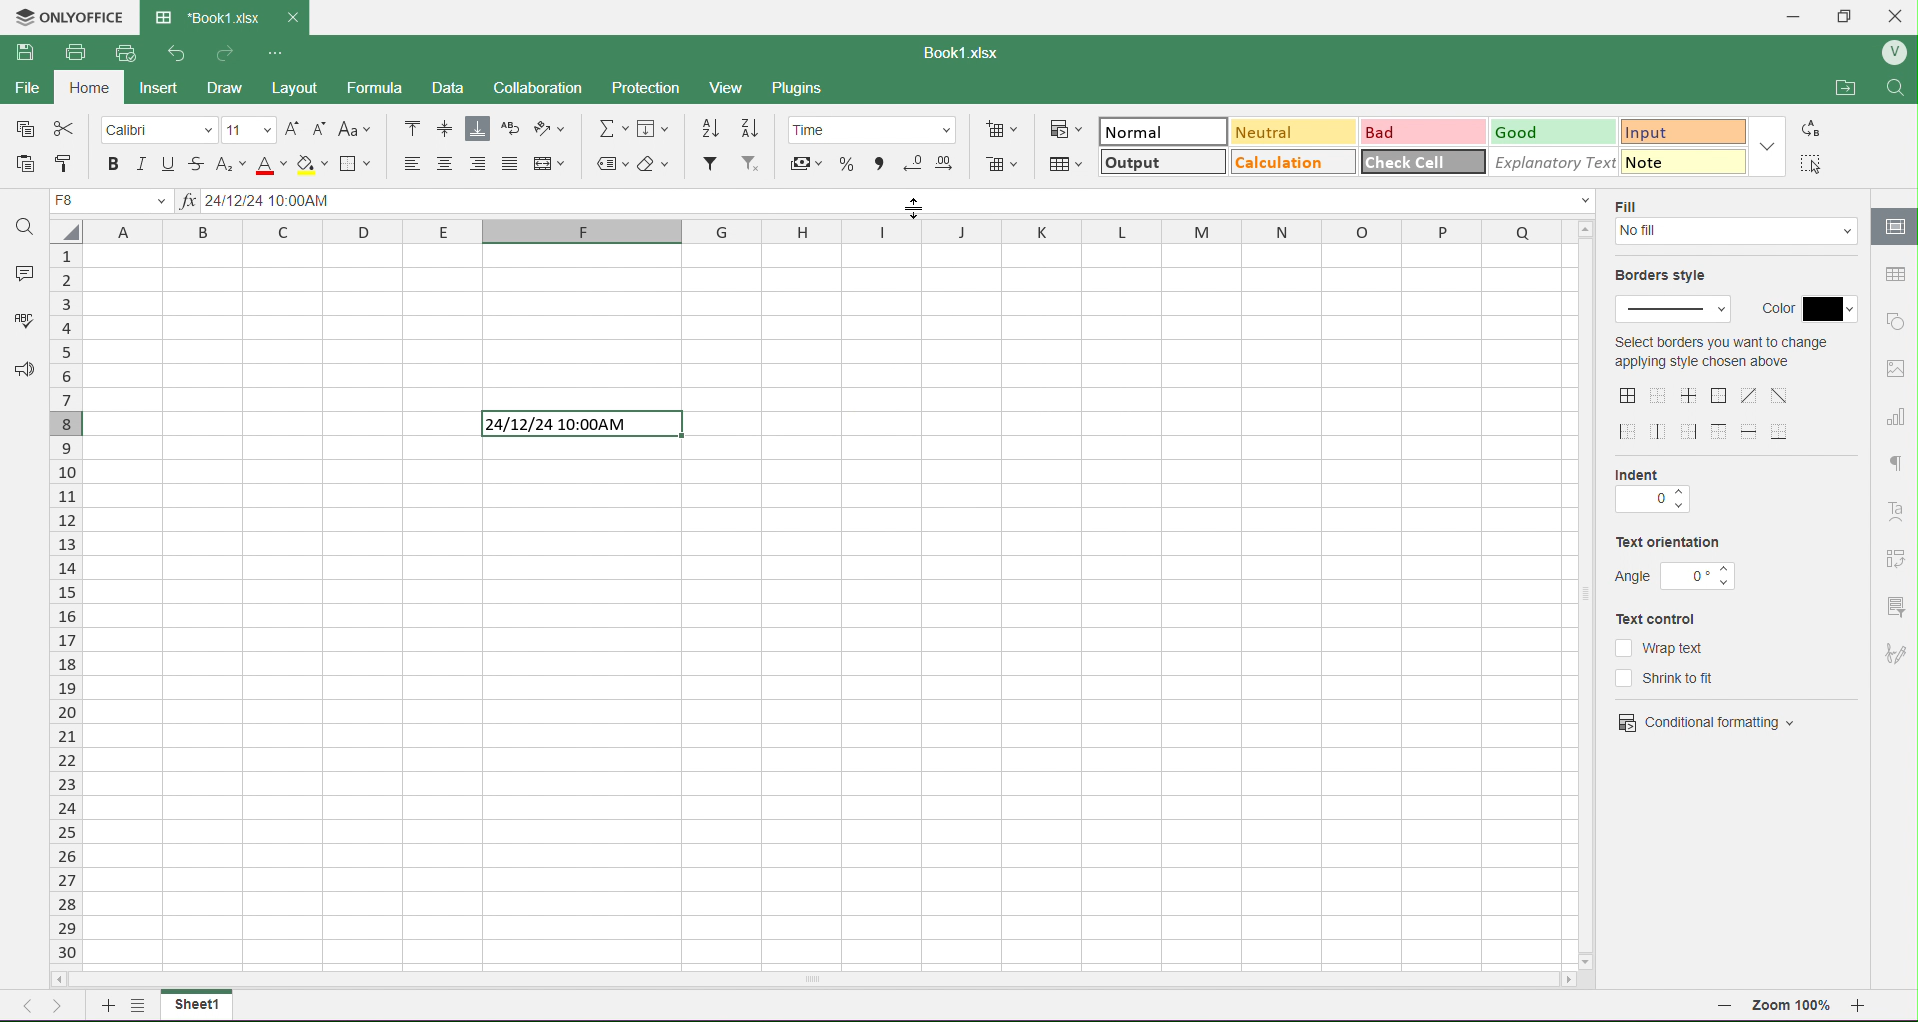  Describe the element at coordinates (1780, 394) in the screenshot. I see `center` at that location.